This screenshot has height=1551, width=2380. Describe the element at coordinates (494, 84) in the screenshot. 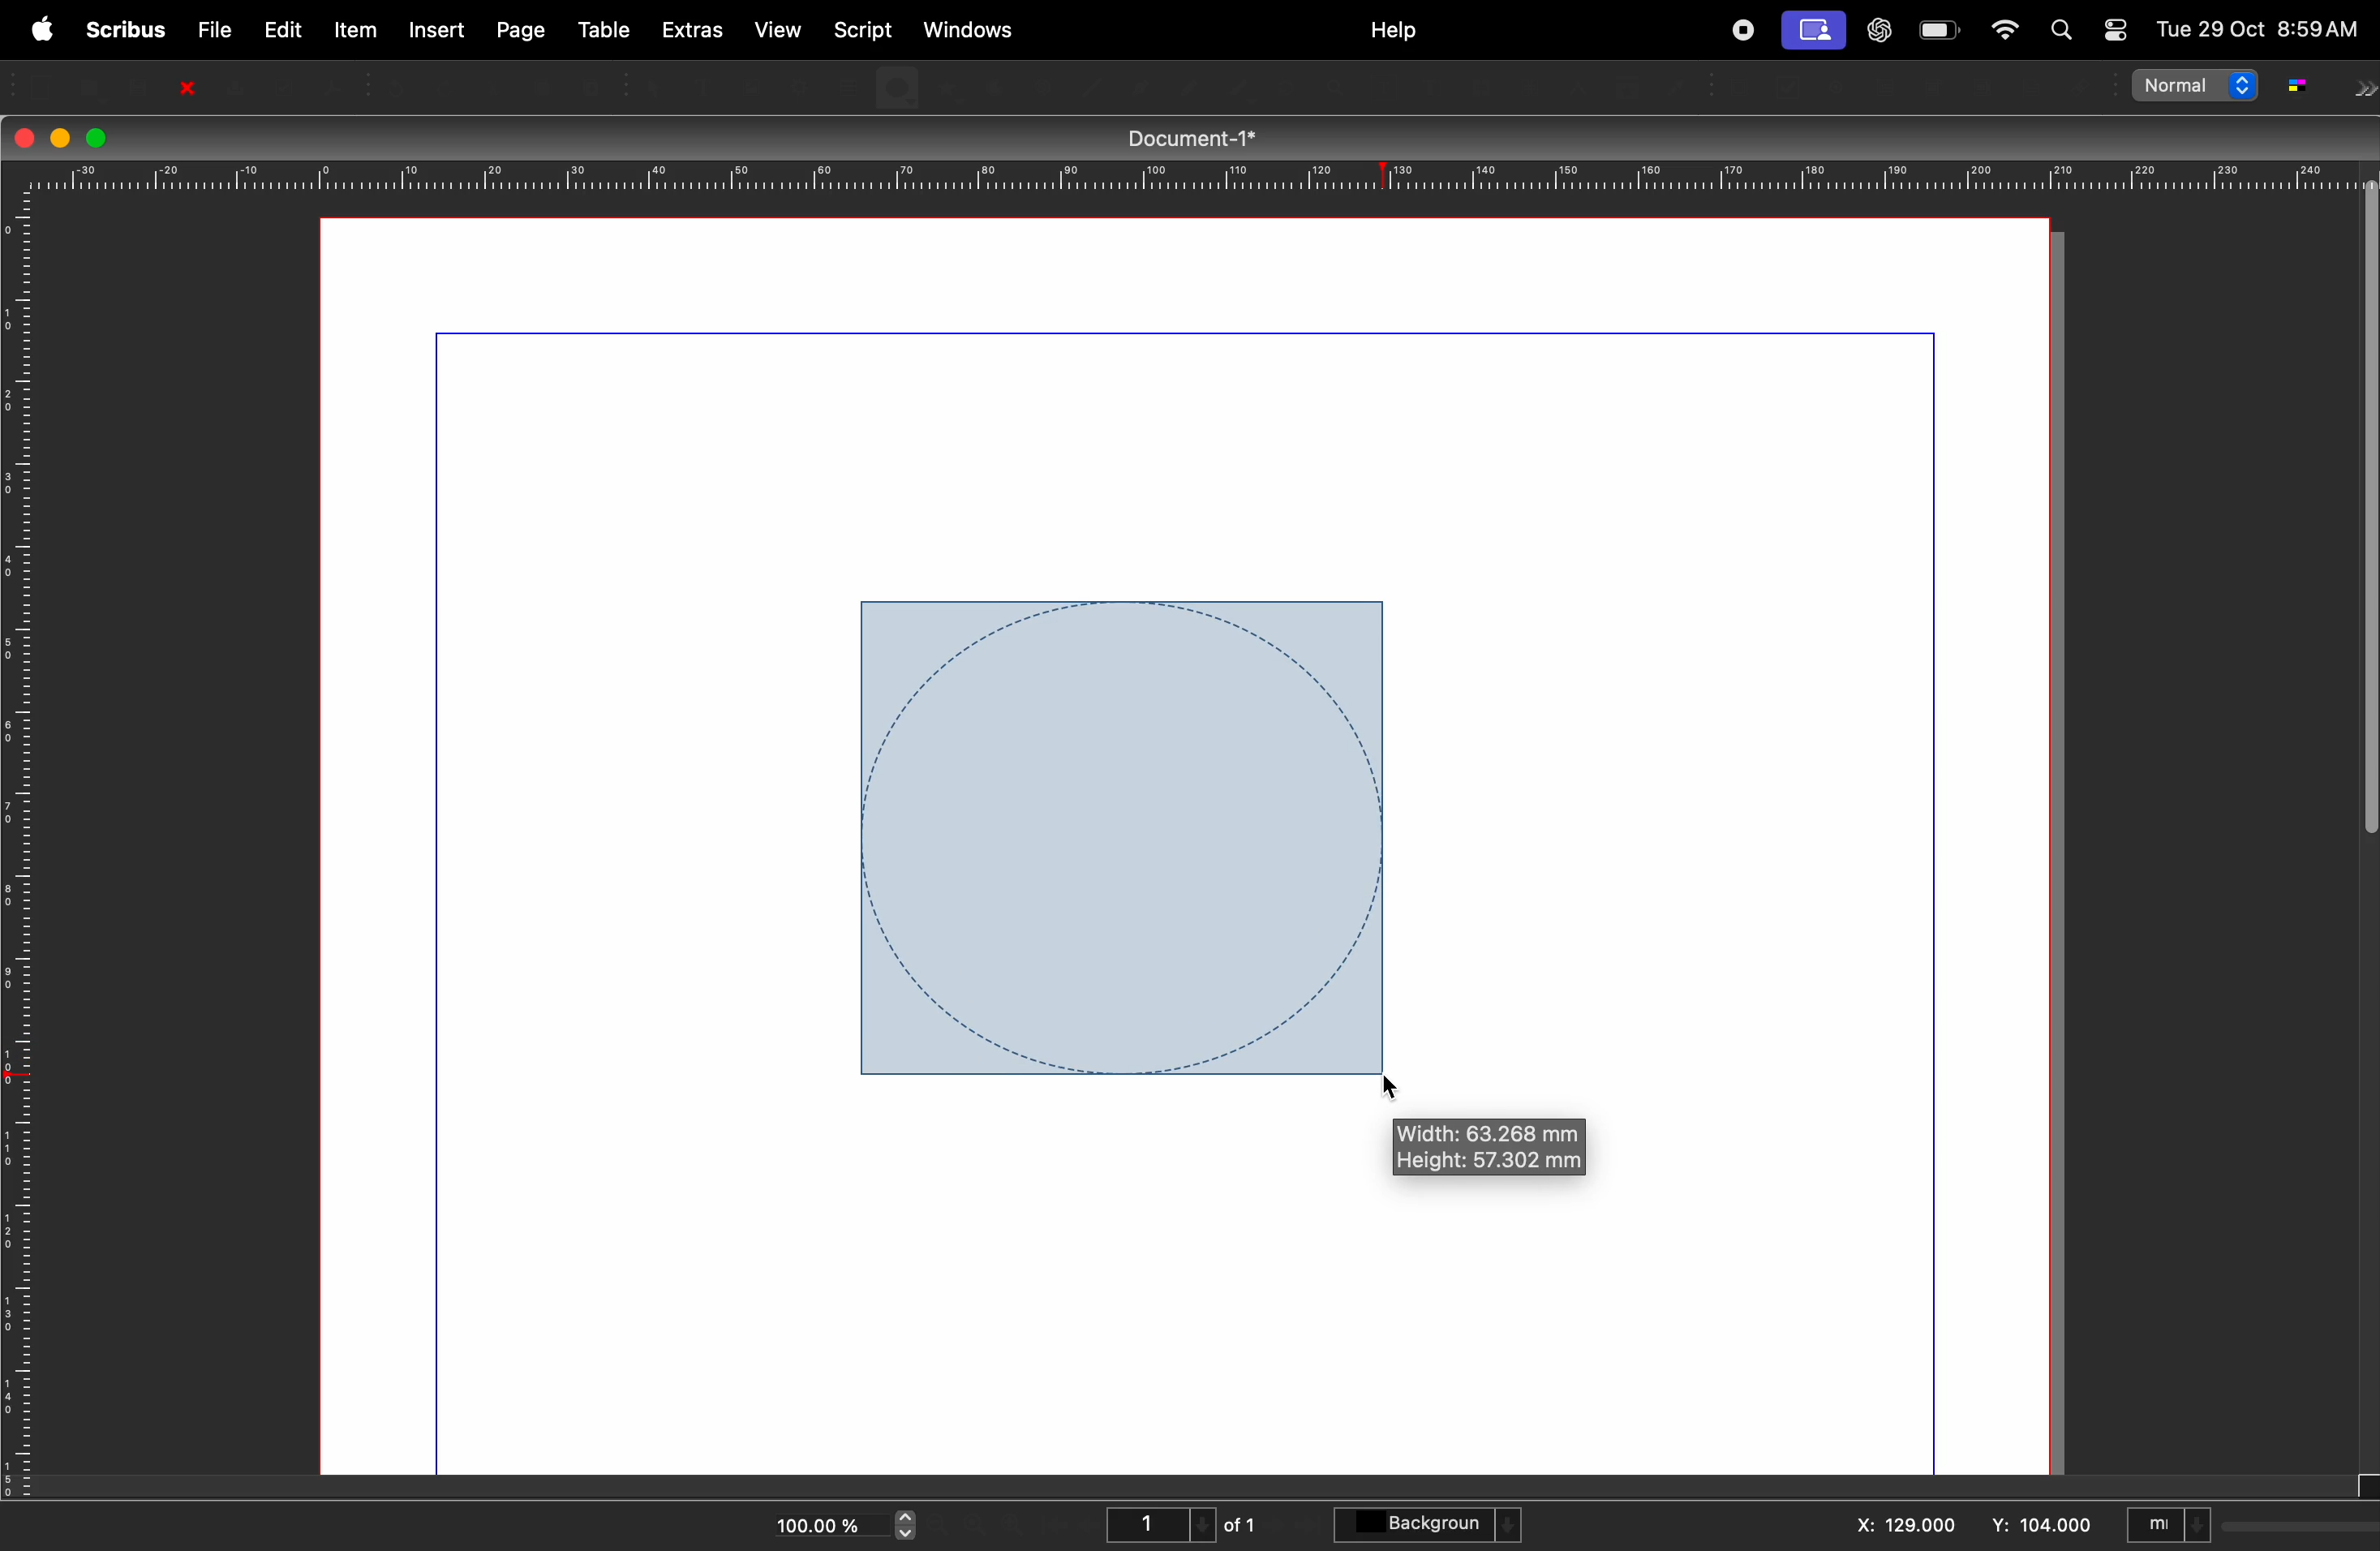

I see `Cut` at that location.